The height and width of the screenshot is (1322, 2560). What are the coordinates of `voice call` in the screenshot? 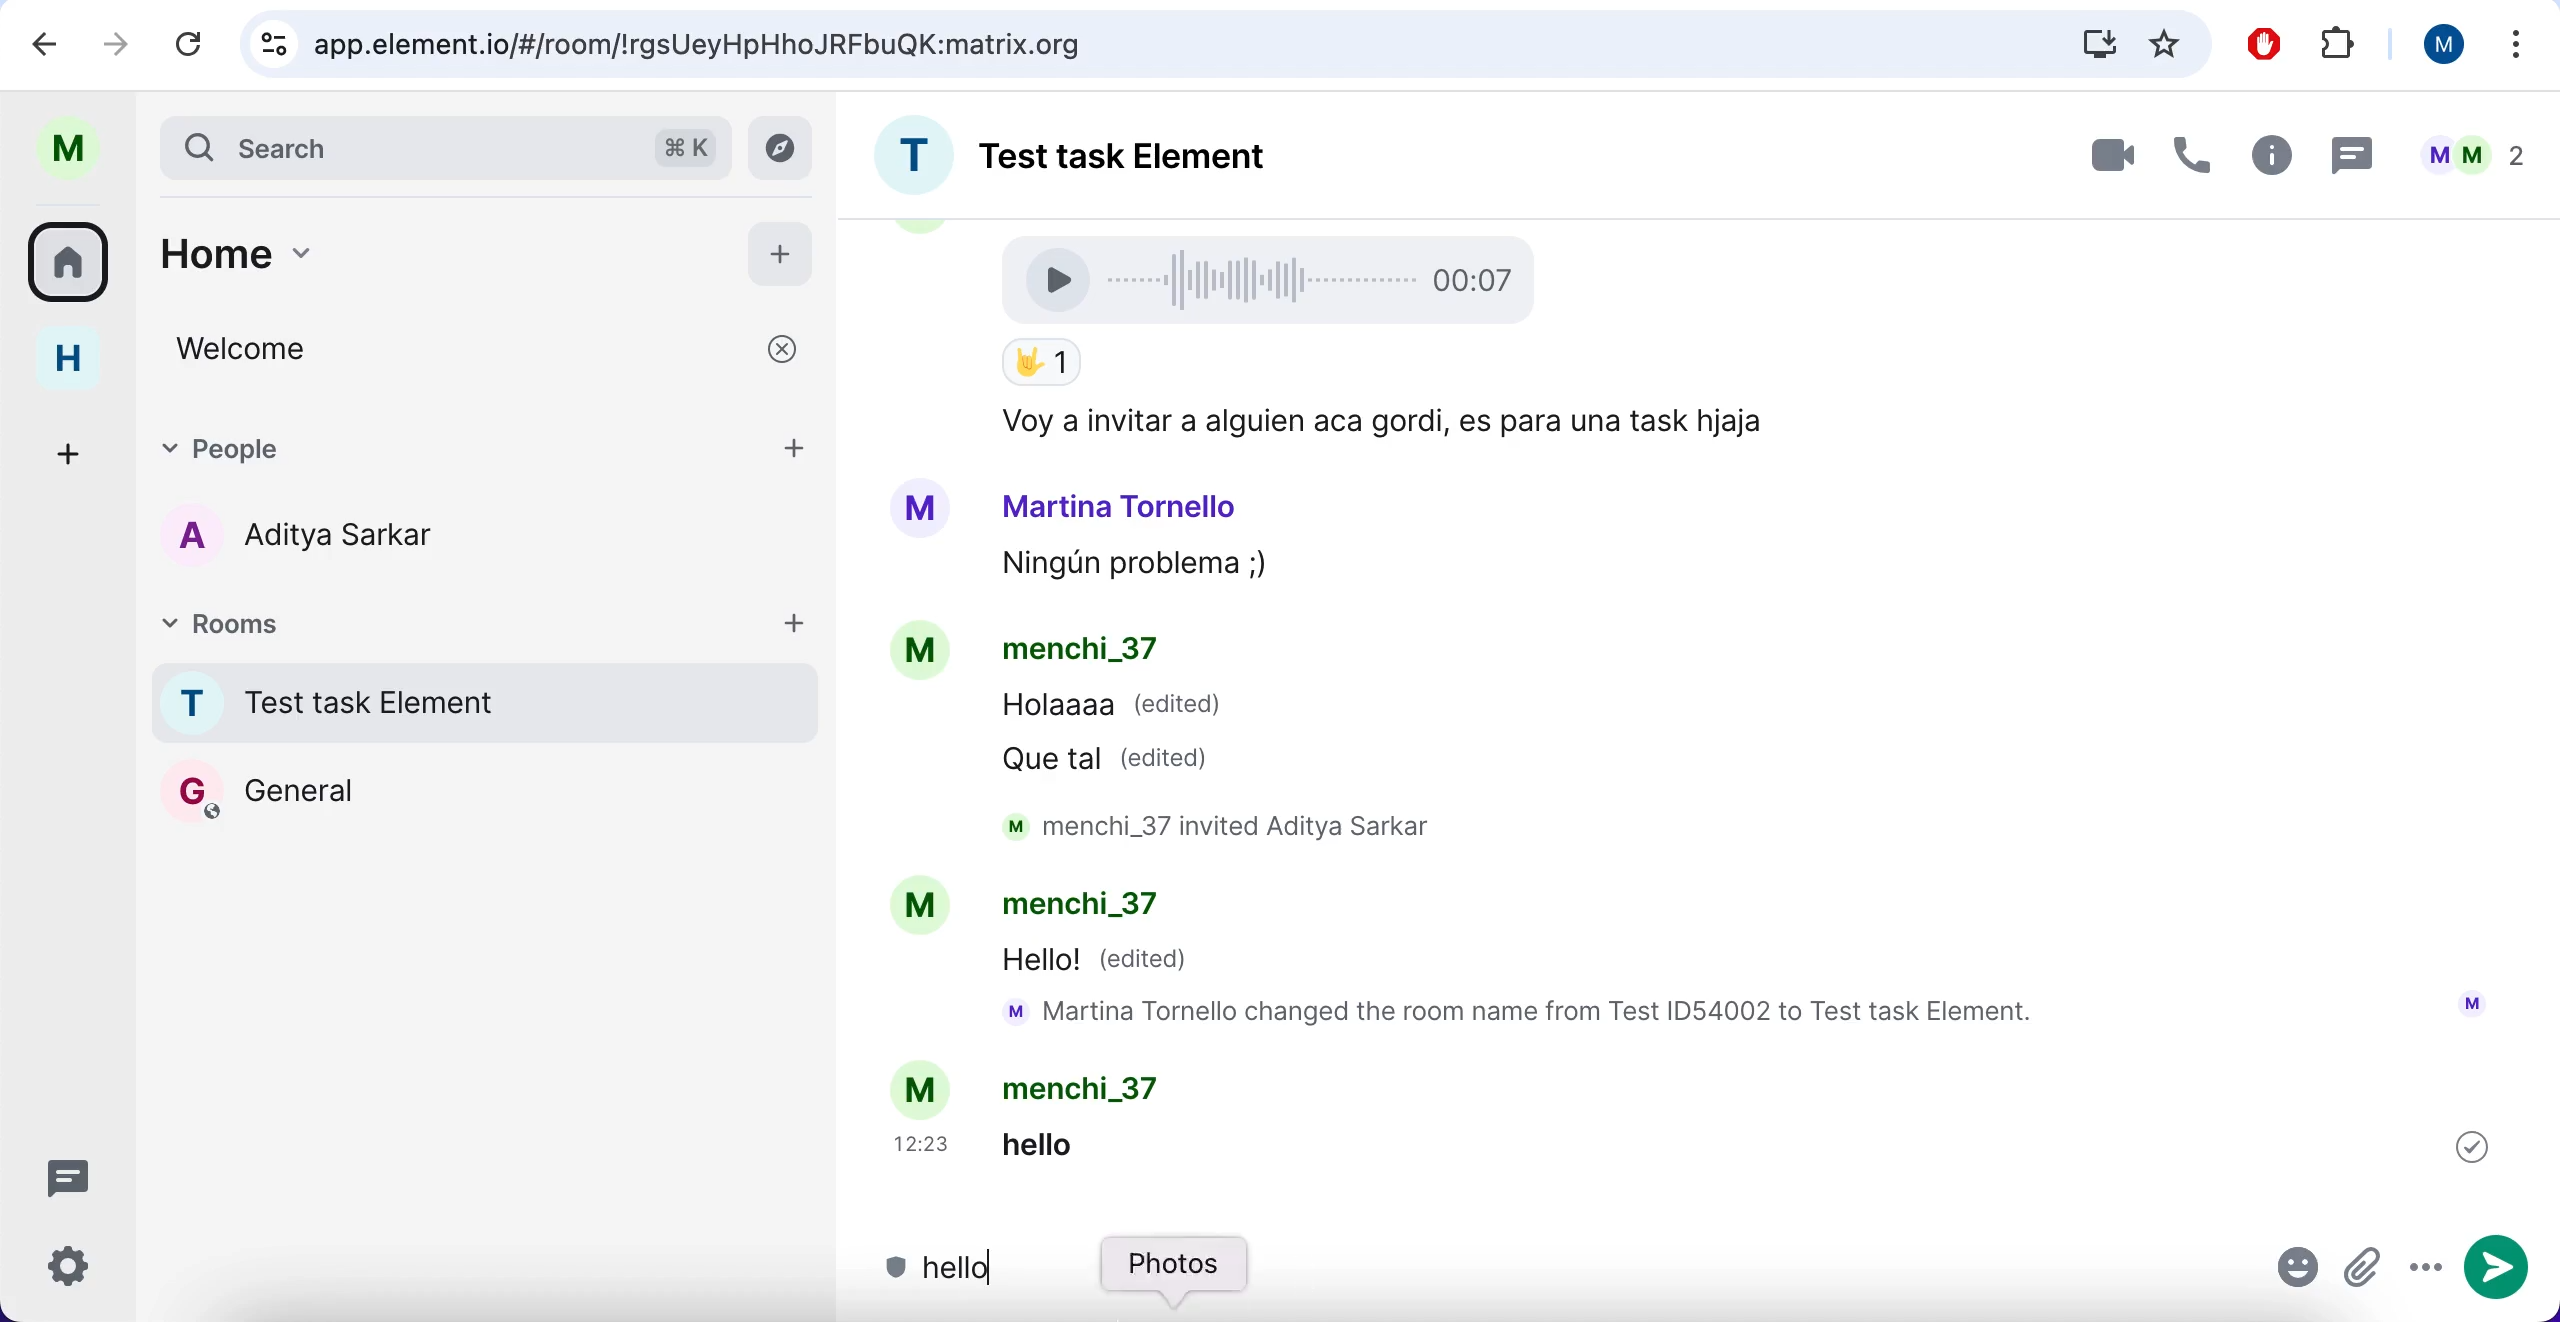 It's located at (2186, 161).